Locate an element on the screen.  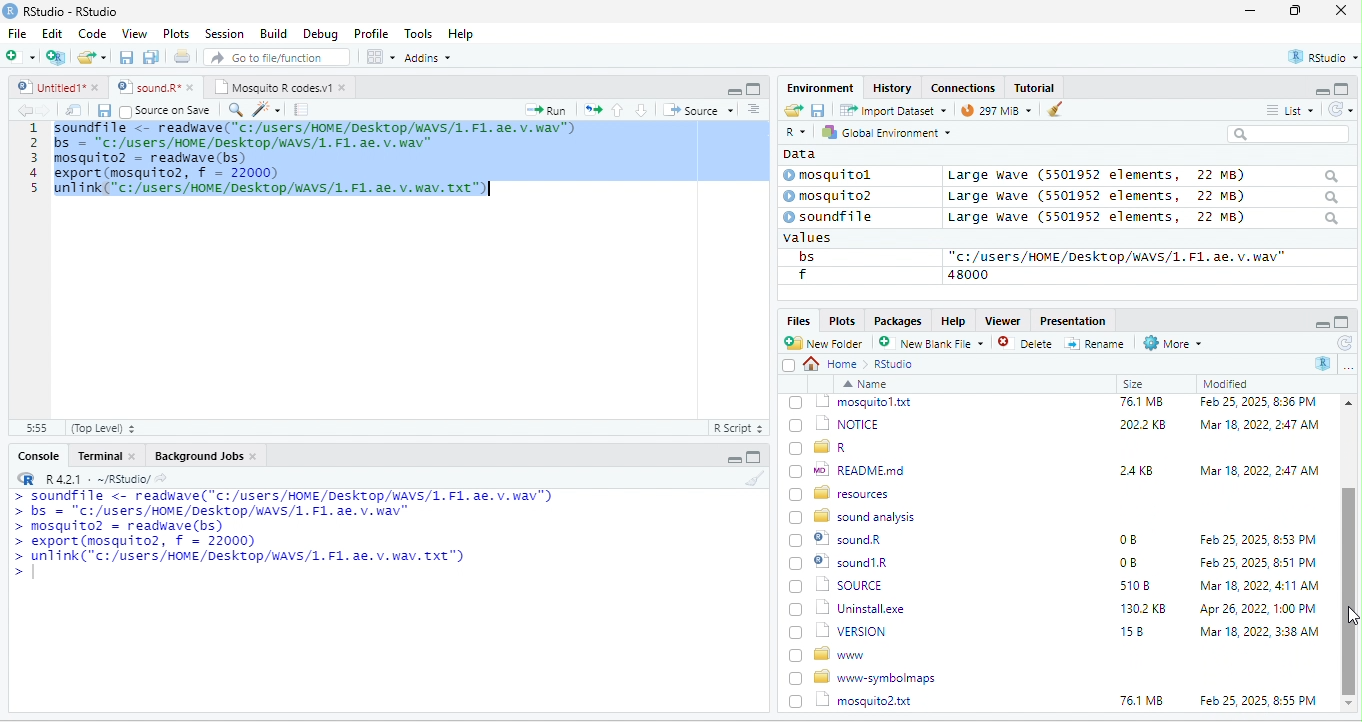
View is located at coordinates (133, 35).